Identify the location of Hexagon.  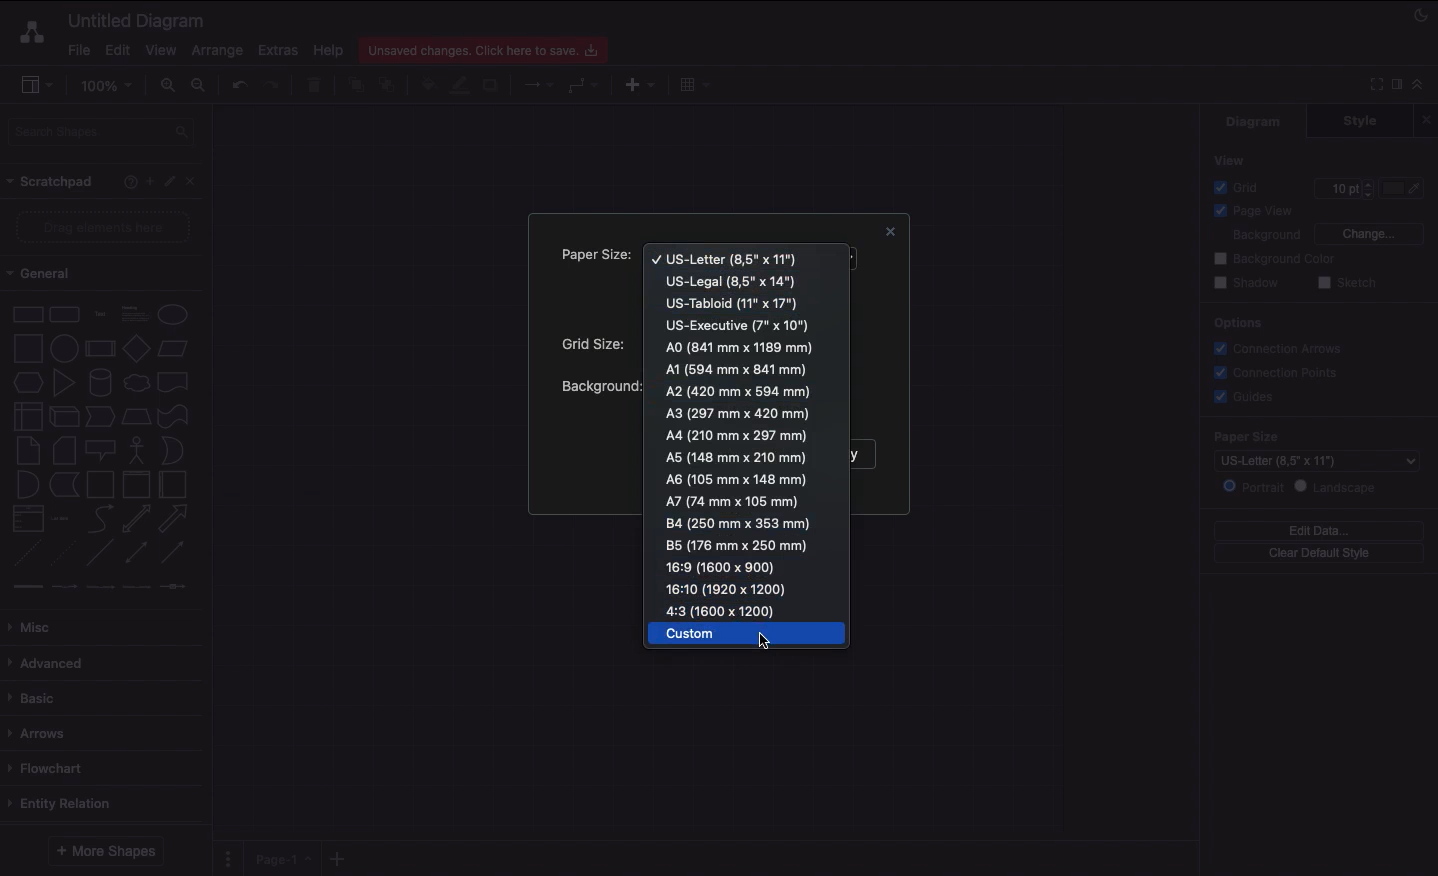
(27, 383).